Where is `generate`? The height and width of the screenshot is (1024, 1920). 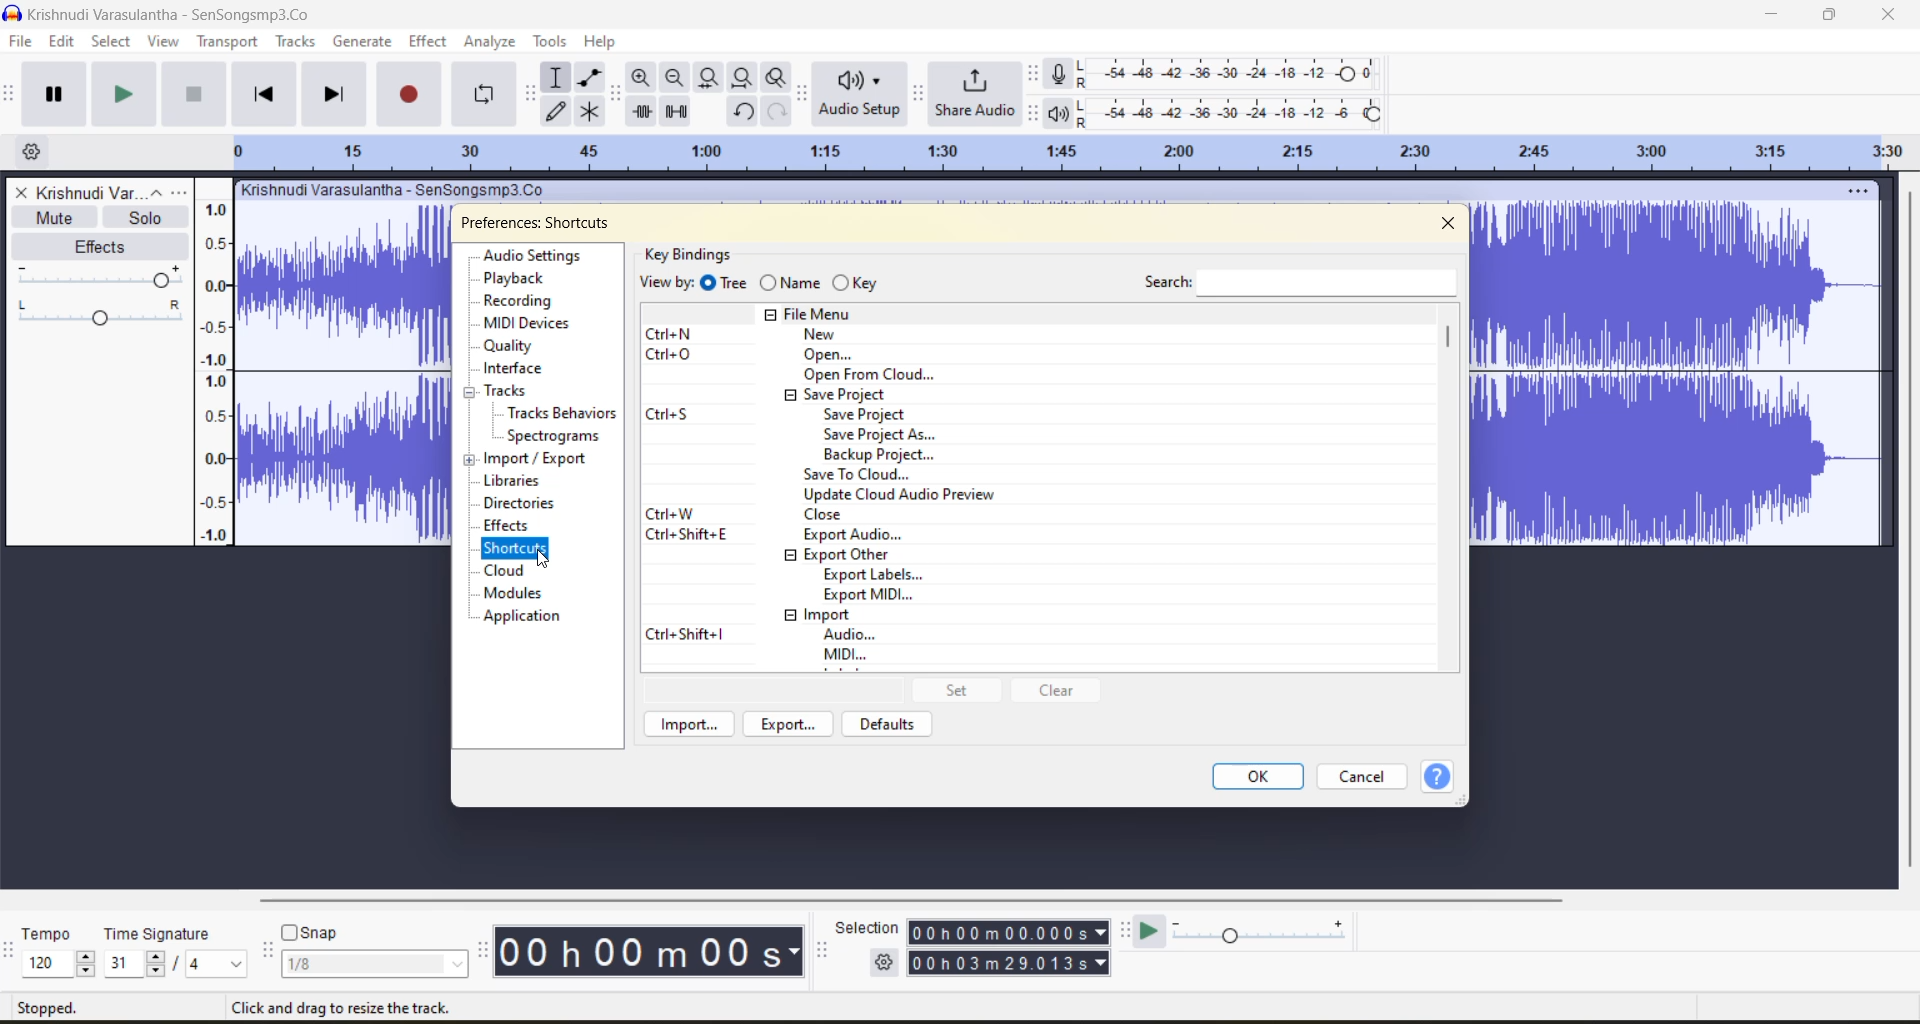
generate is located at coordinates (363, 43).